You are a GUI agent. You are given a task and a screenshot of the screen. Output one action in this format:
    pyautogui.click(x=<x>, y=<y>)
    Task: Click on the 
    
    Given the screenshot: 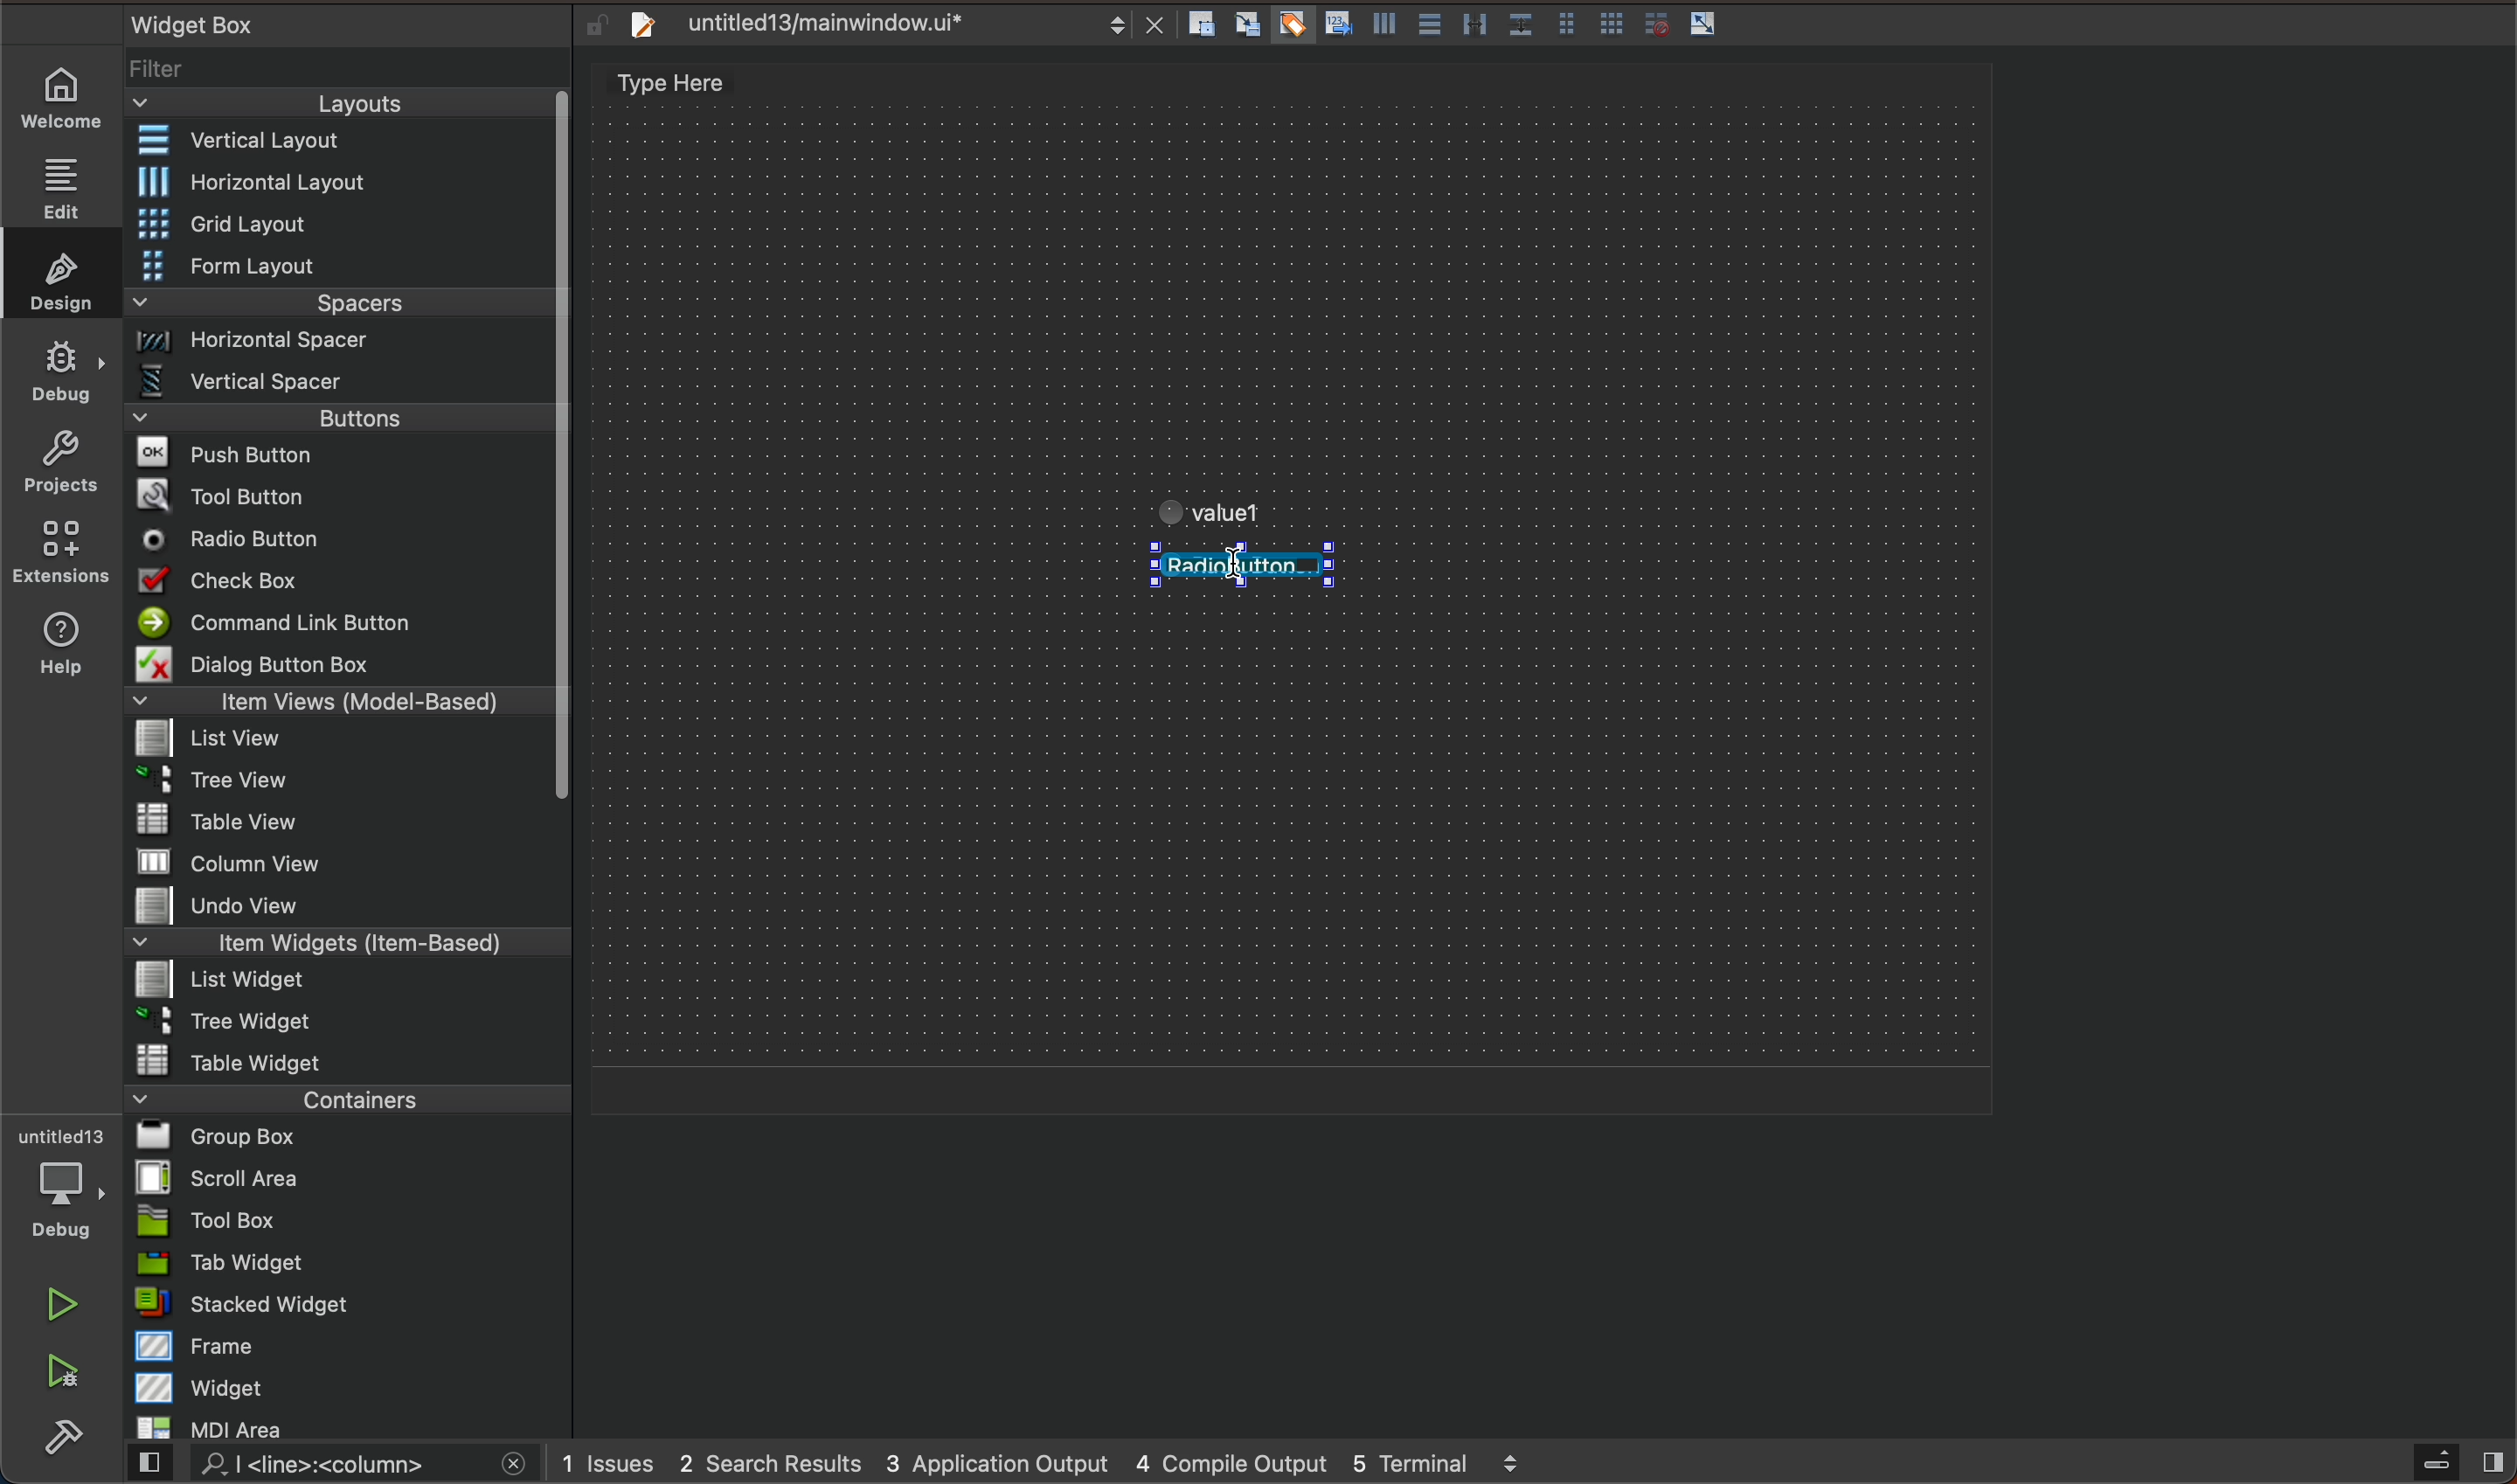 What is the action you would take?
    pyautogui.click(x=342, y=268)
    